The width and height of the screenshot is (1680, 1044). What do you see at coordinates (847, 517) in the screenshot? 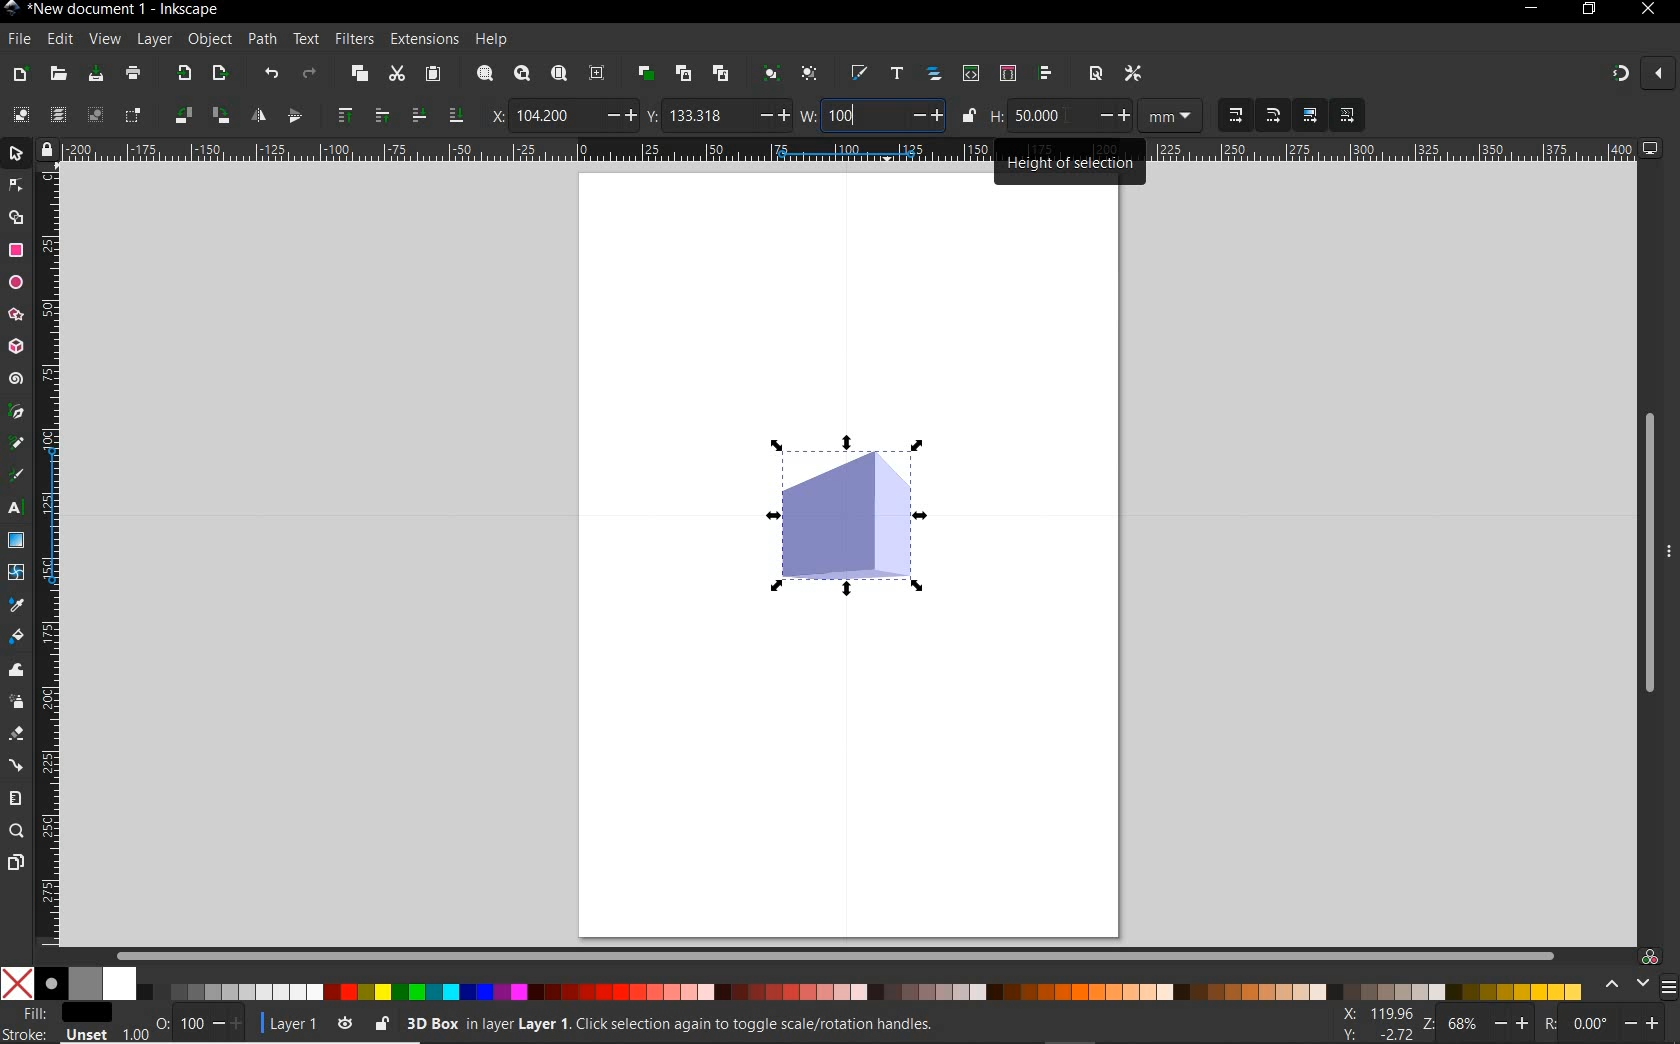
I see `shape` at bounding box center [847, 517].